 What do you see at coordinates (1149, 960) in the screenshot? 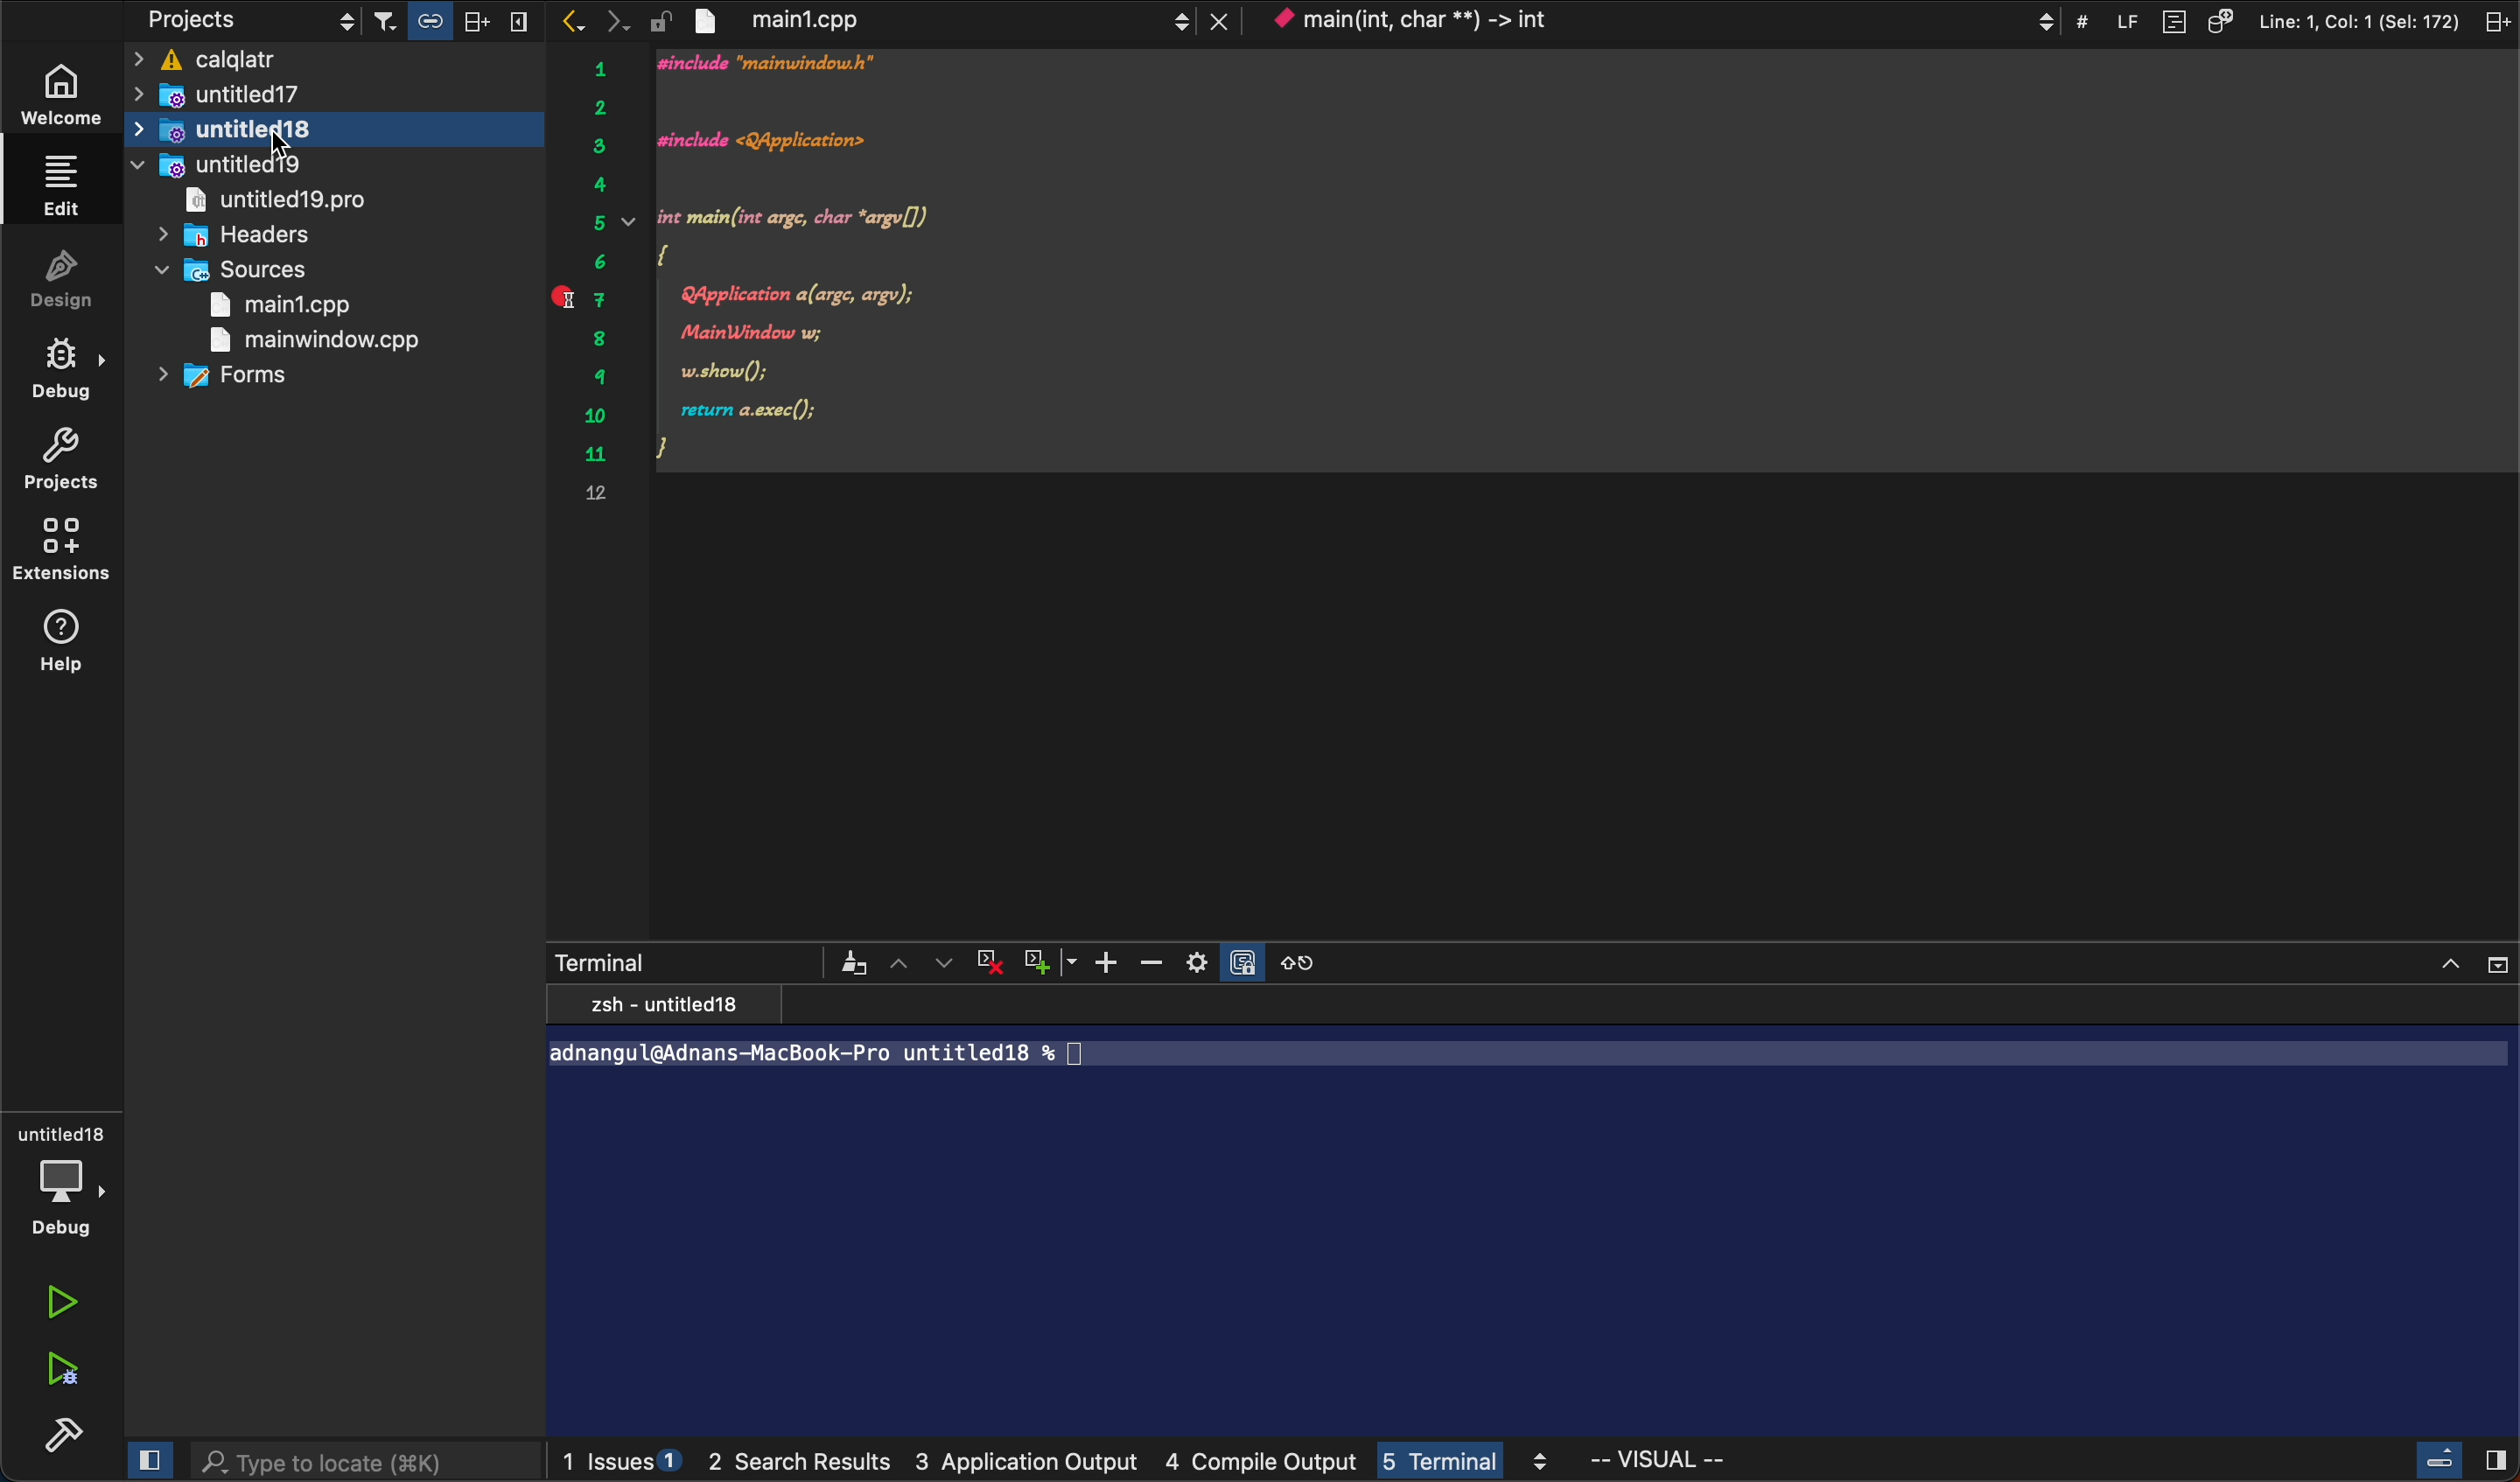
I see `zoom out` at bounding box center [1149, 960].